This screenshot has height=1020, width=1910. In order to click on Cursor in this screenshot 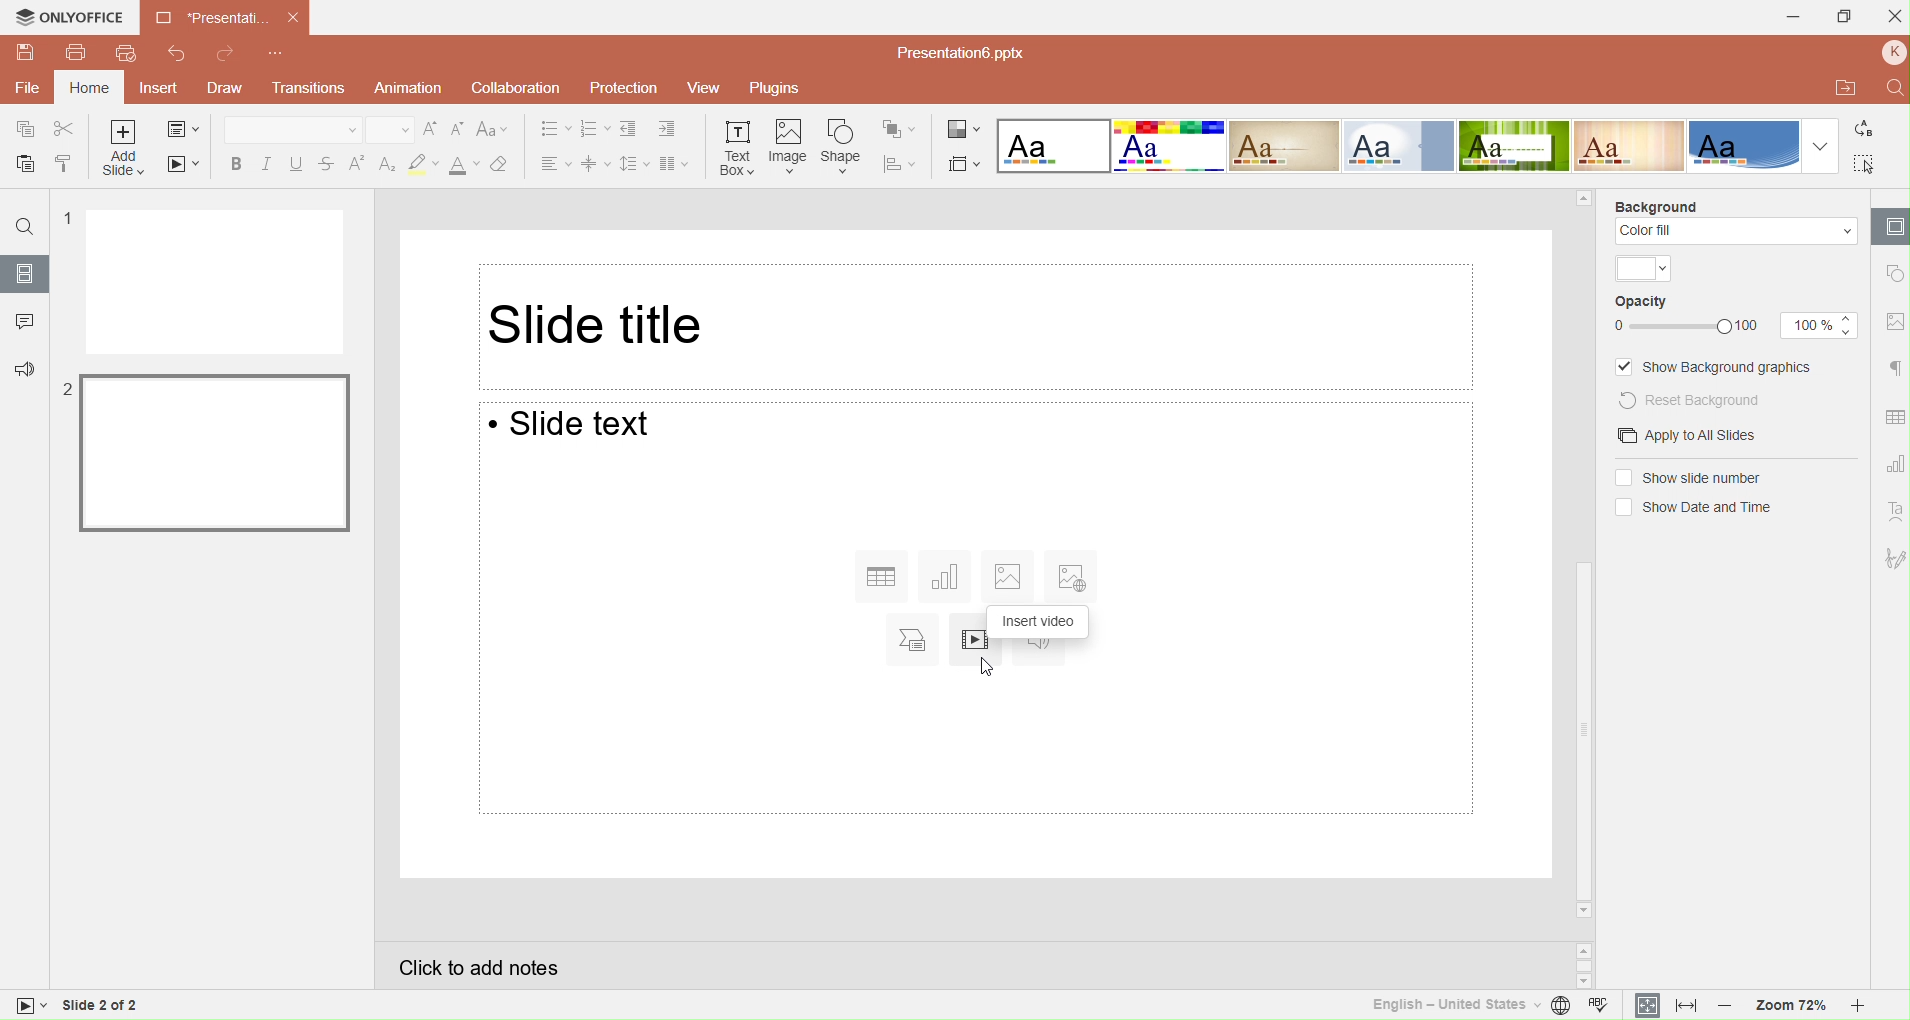, I will do `click(988, 667)`.